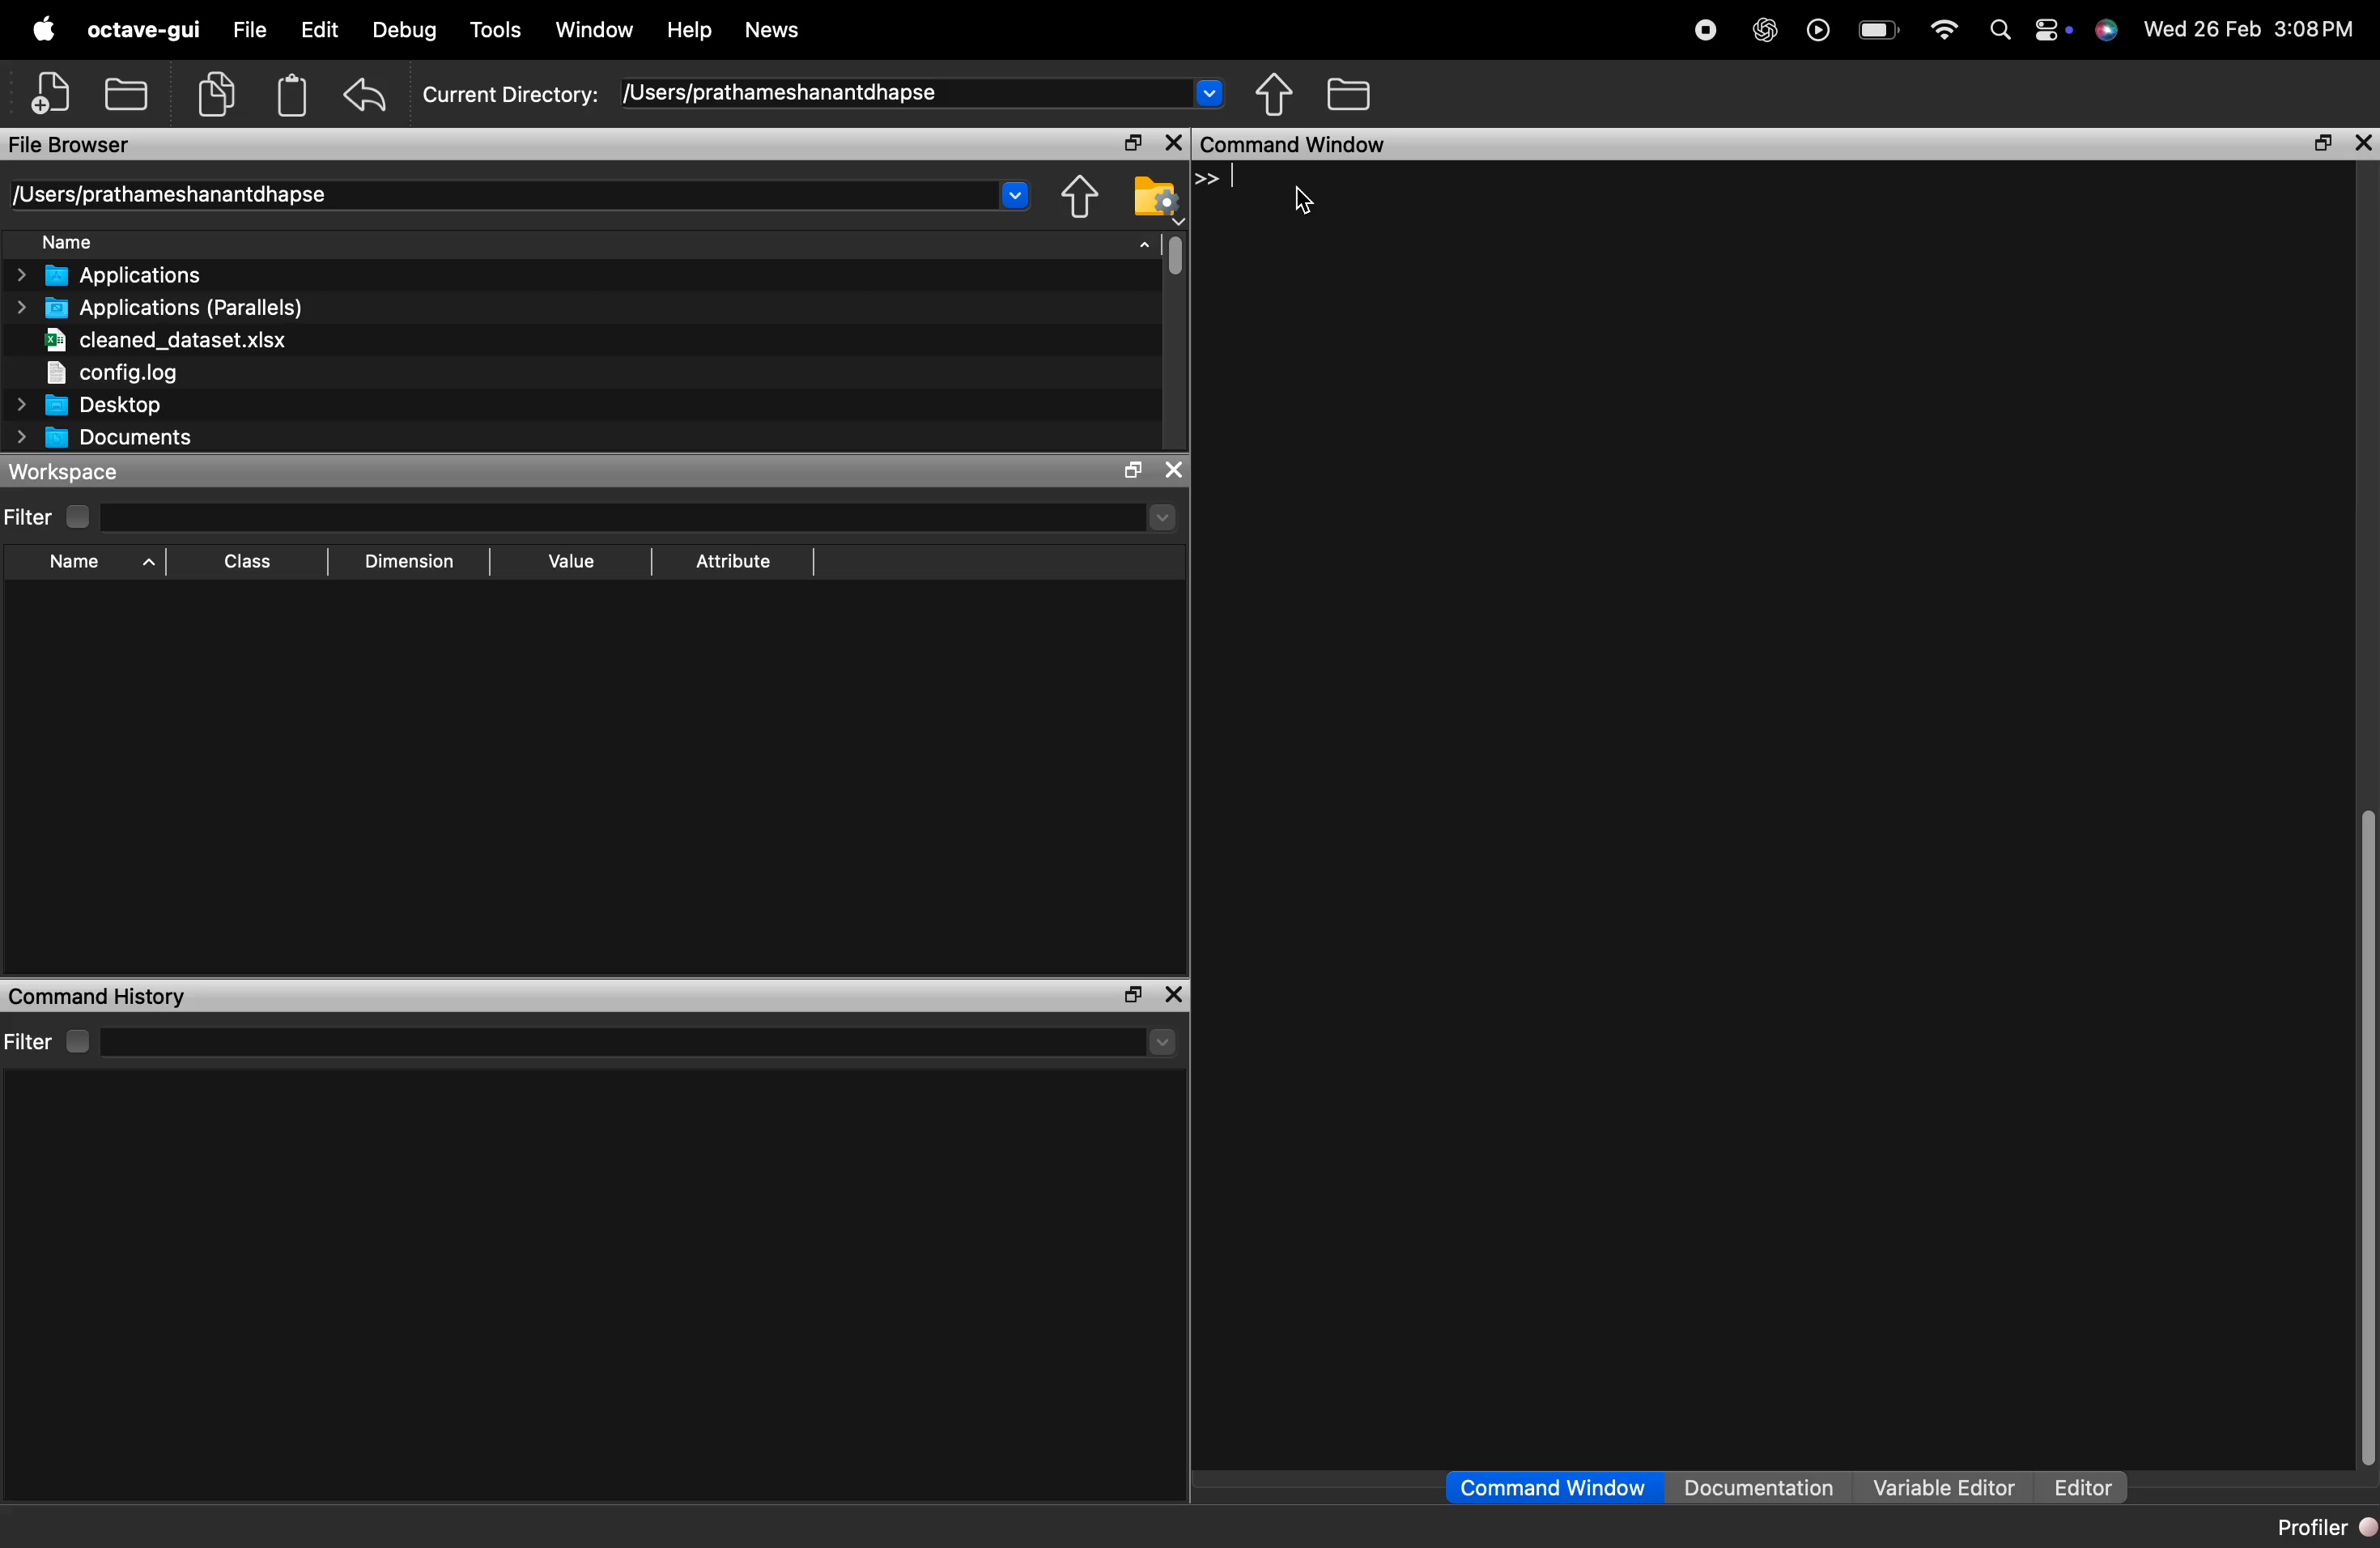  Describe the element at coordinates (1153, 198) in the screenshot. I see `Browse directories` at that location.